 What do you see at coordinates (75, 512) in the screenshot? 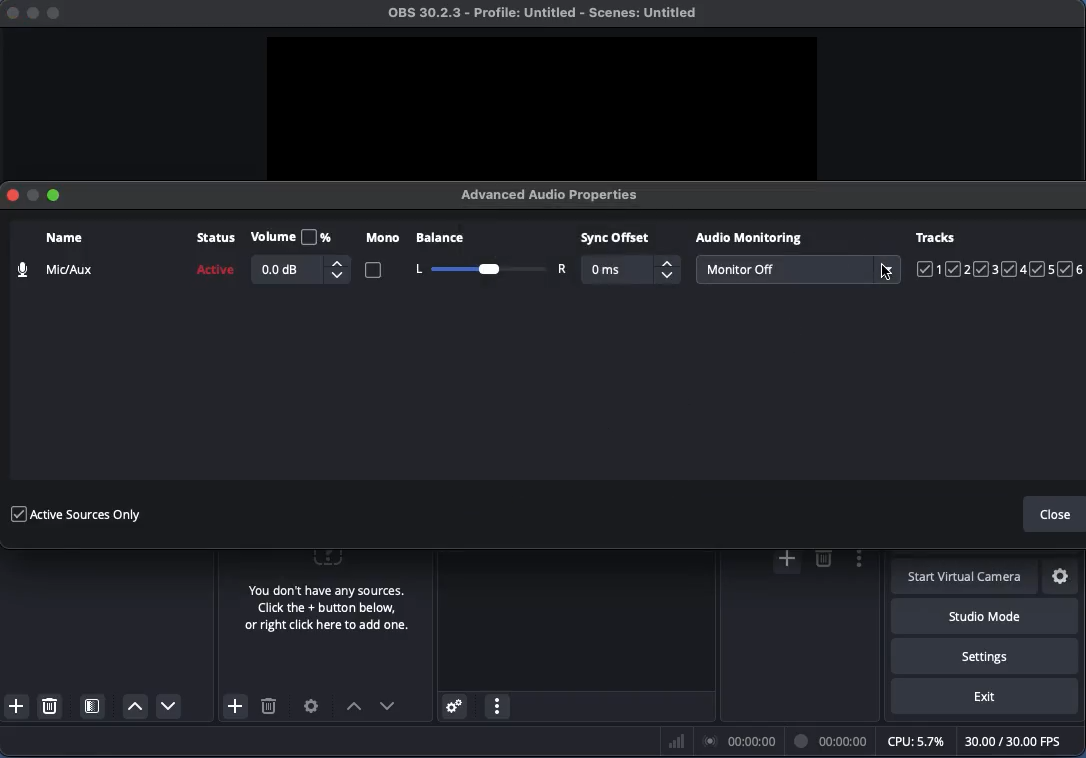
I see `Active source only` at bounding box center [75, 512].